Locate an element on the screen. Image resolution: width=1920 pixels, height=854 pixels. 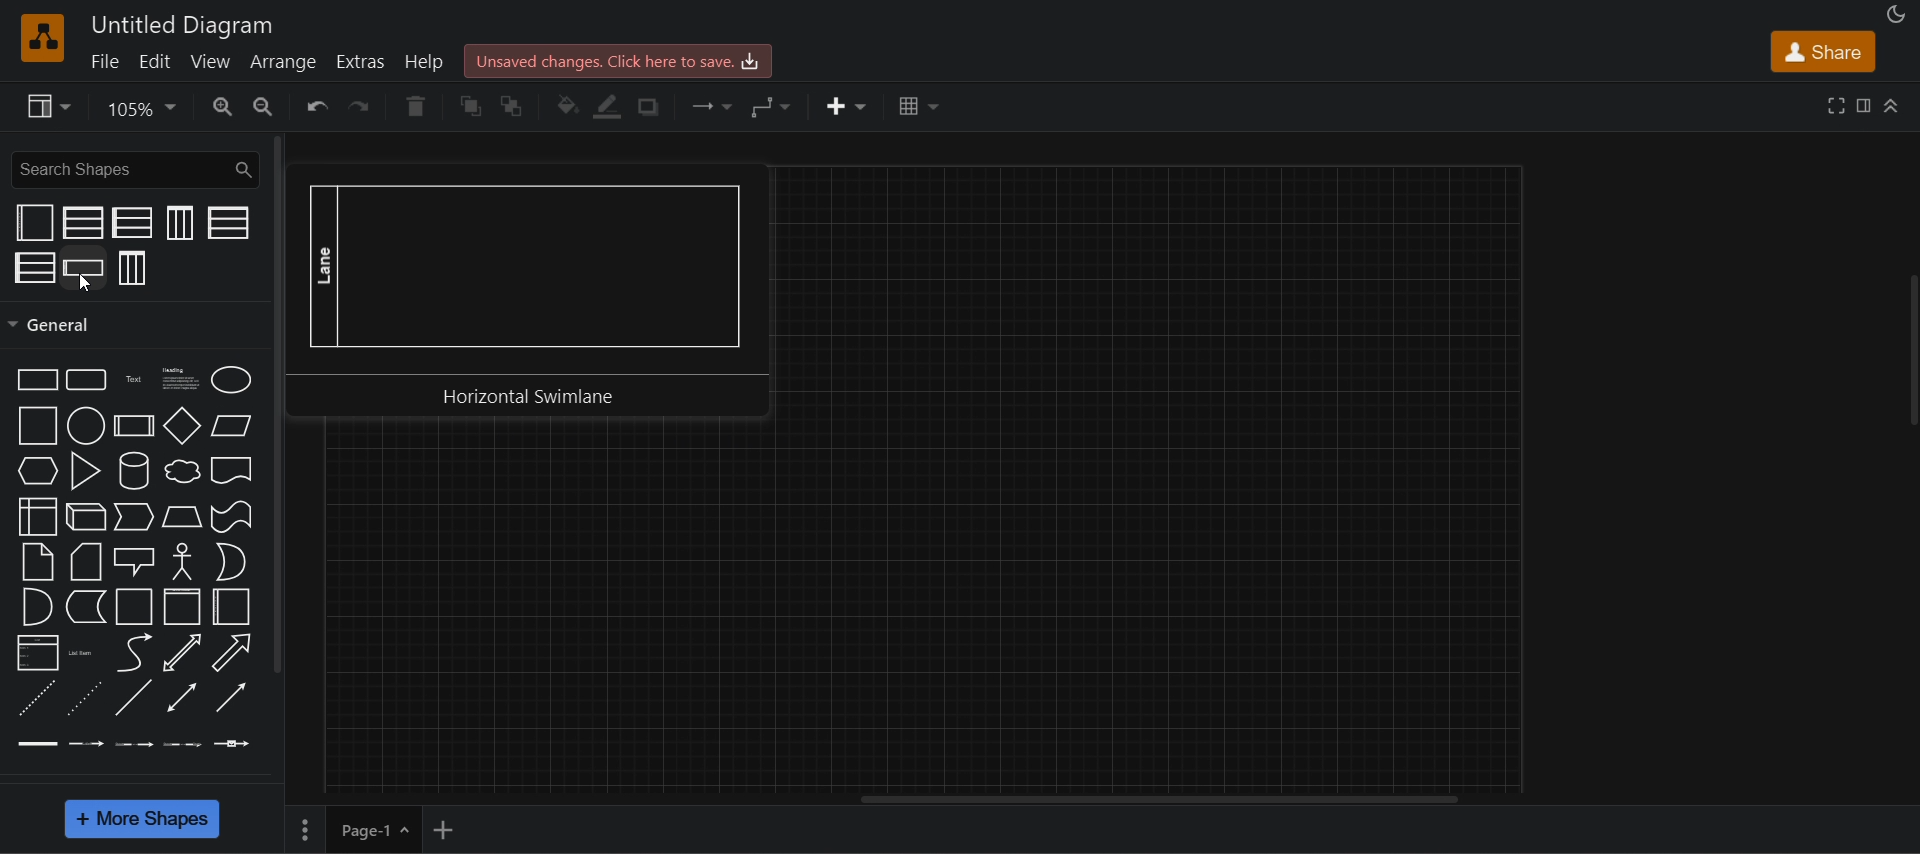
and is located at coordinates (35, 606).